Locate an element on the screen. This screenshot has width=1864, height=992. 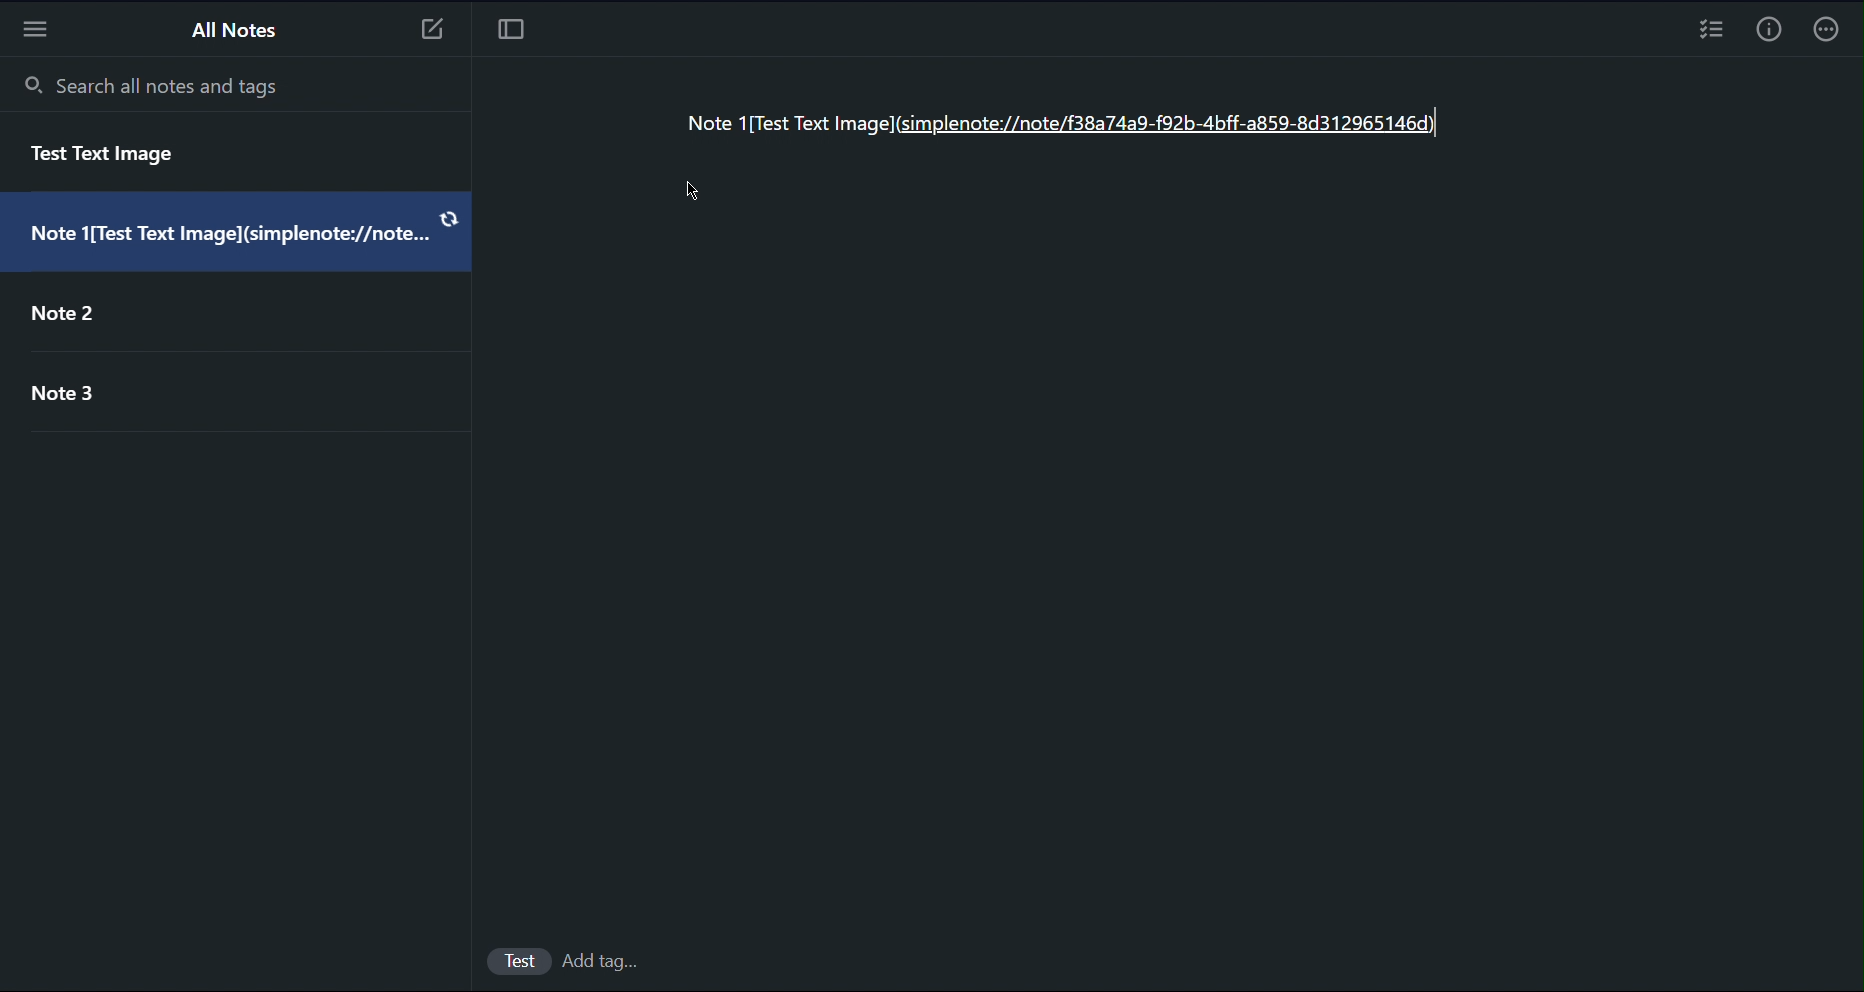
Test Text Image is located at coordinates (109, 157).